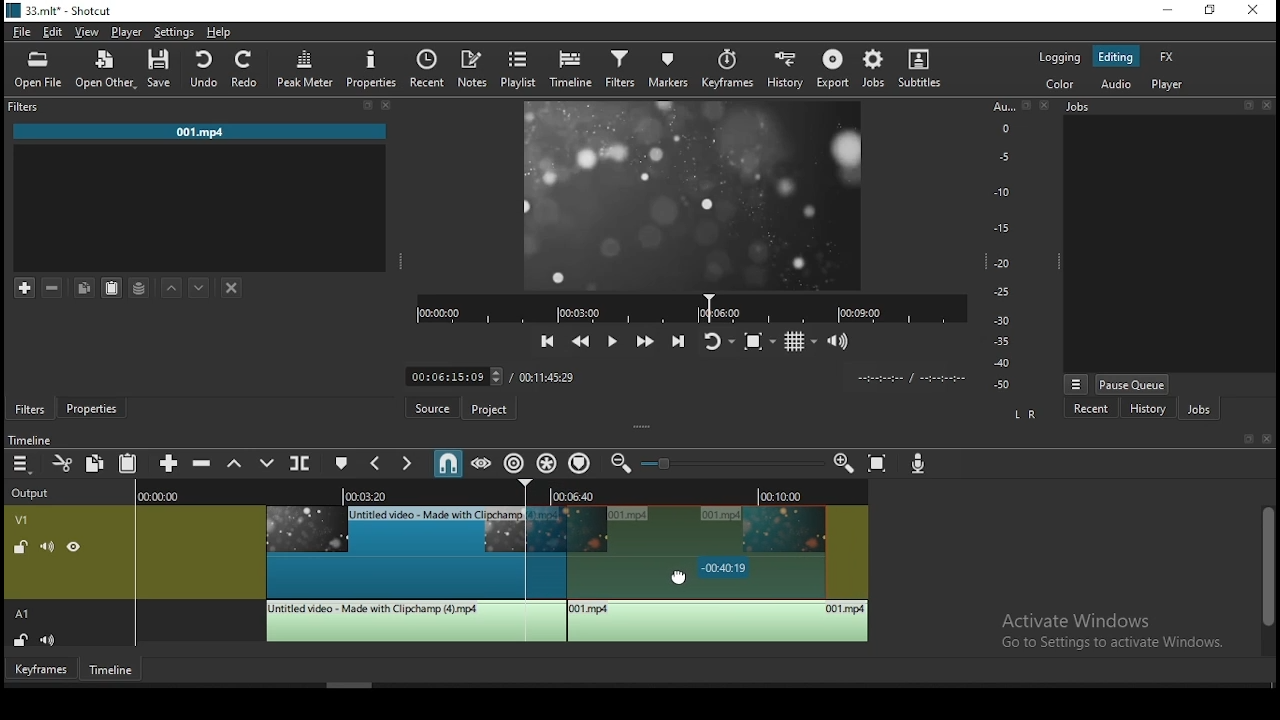 The image size is (1280, 720). Describe the element at coordinates (802, 339) in the screenshot. I see `toggle grid display on player` at that location.